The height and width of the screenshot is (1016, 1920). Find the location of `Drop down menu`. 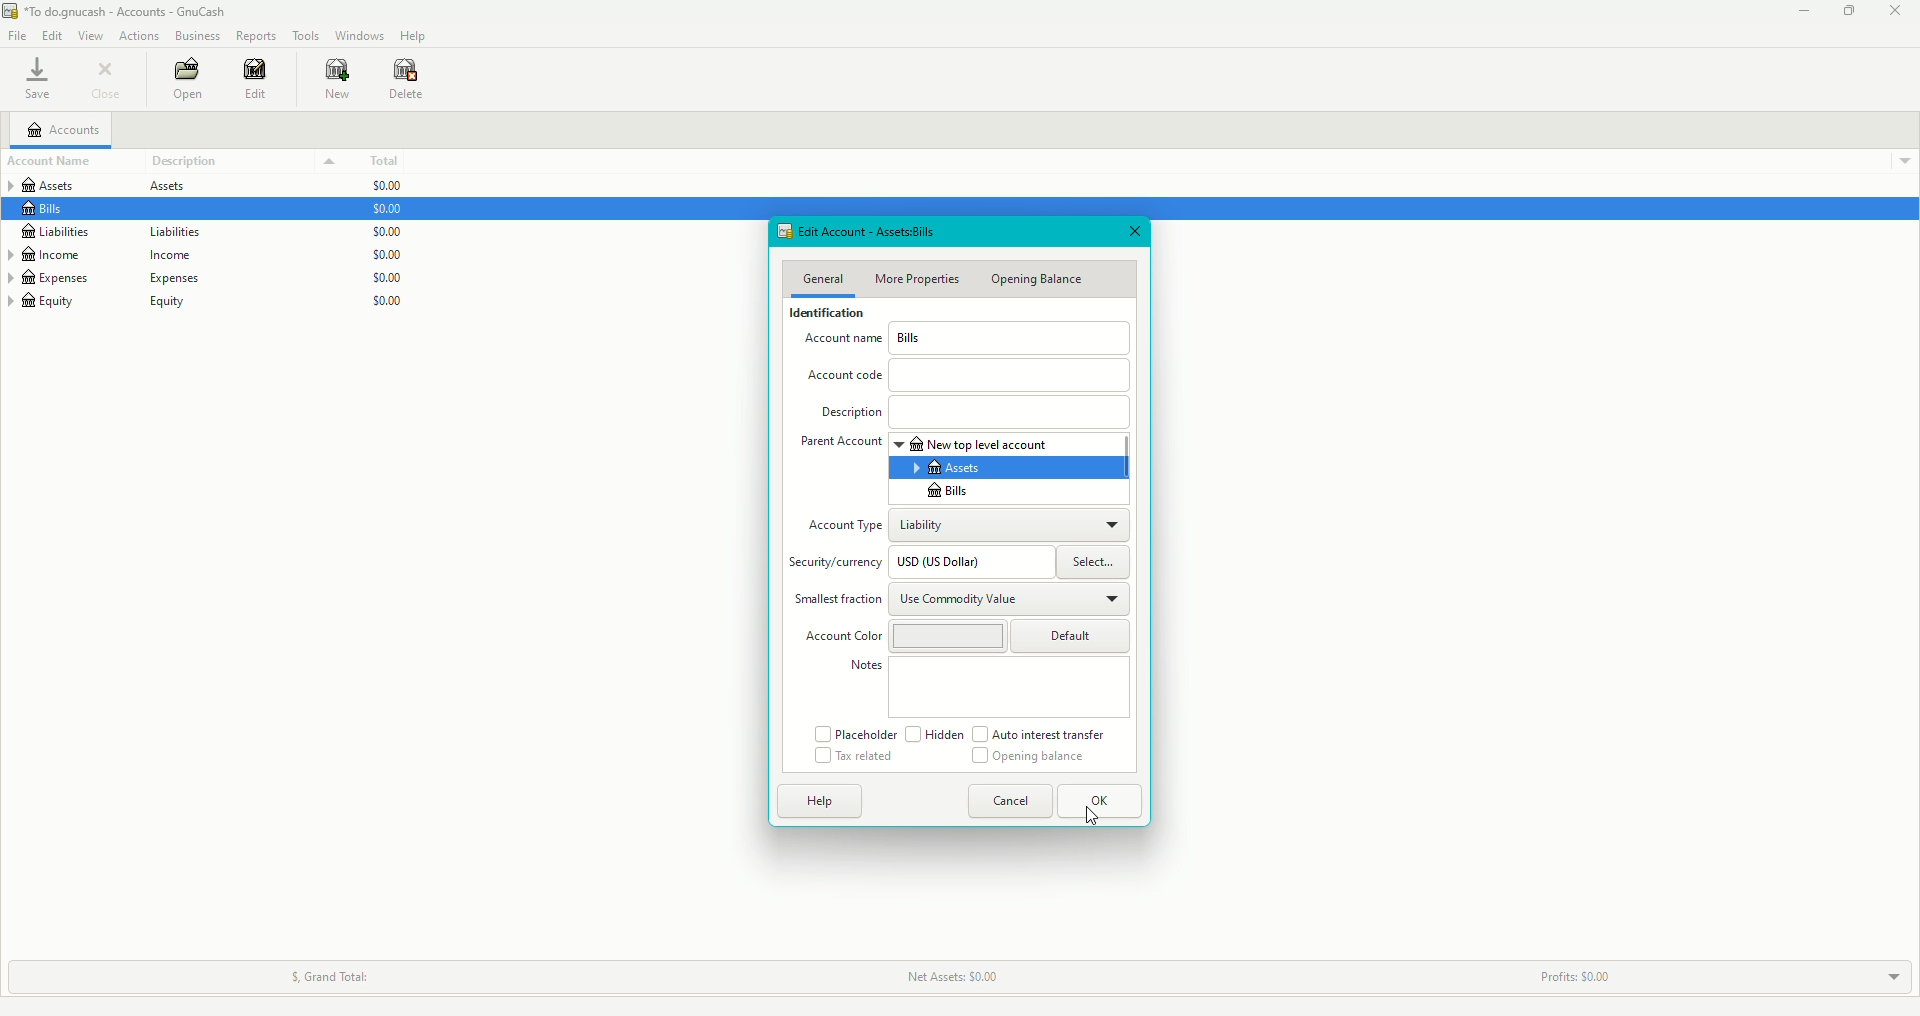

Drop down menu is located at coordinates (1899, 158).